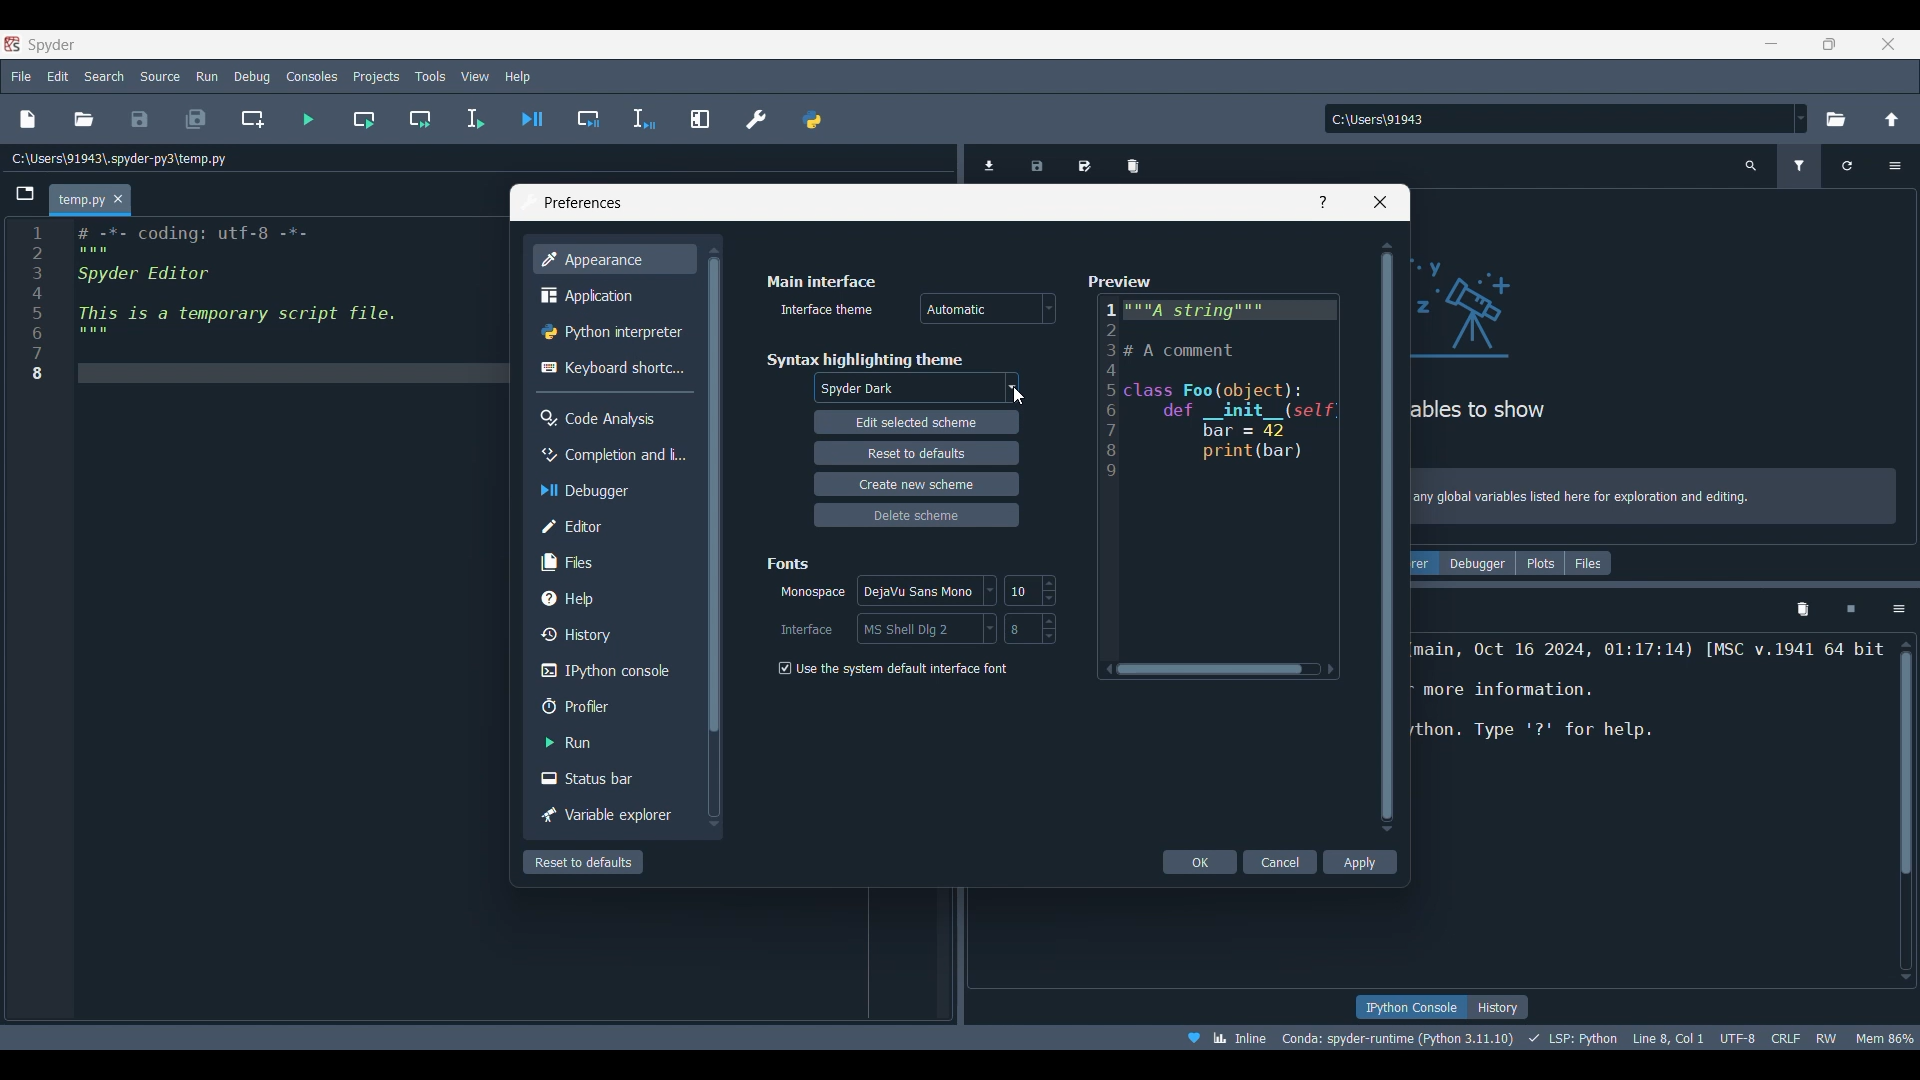  What do you see at coordinates (429, 77) in the screenshot?
I see `Tools menu` at bounding box center [429, 77].